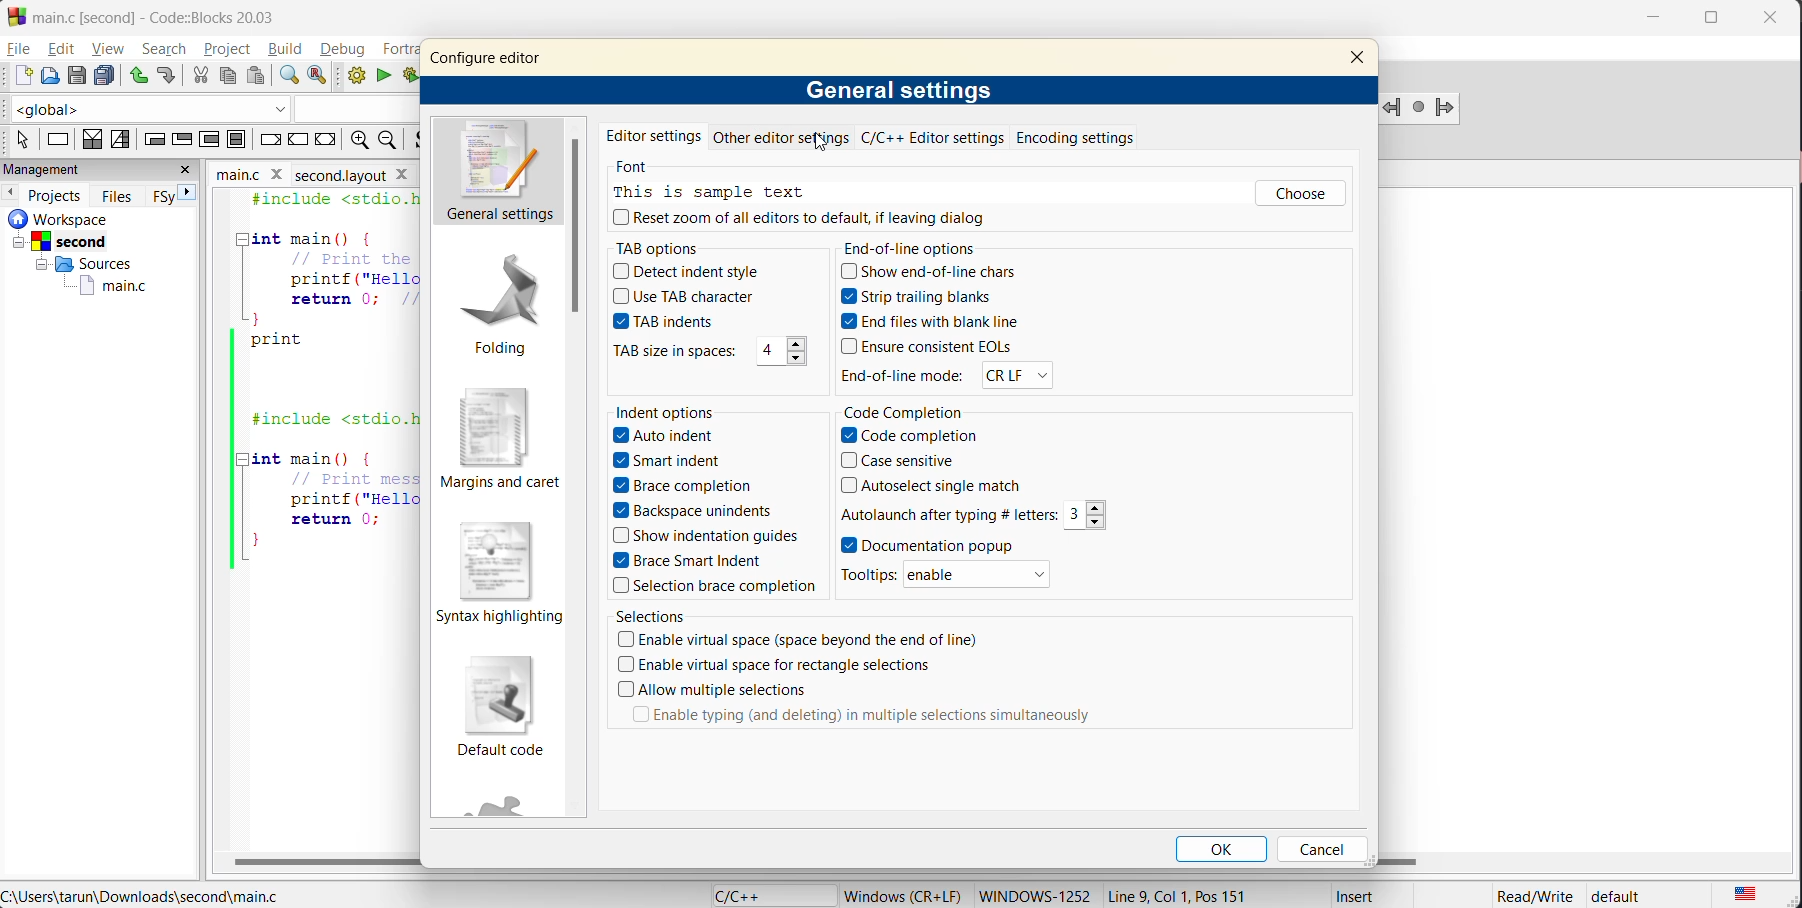 The image size is (1802, 908). I want to click on cursor, so click(812, 148).